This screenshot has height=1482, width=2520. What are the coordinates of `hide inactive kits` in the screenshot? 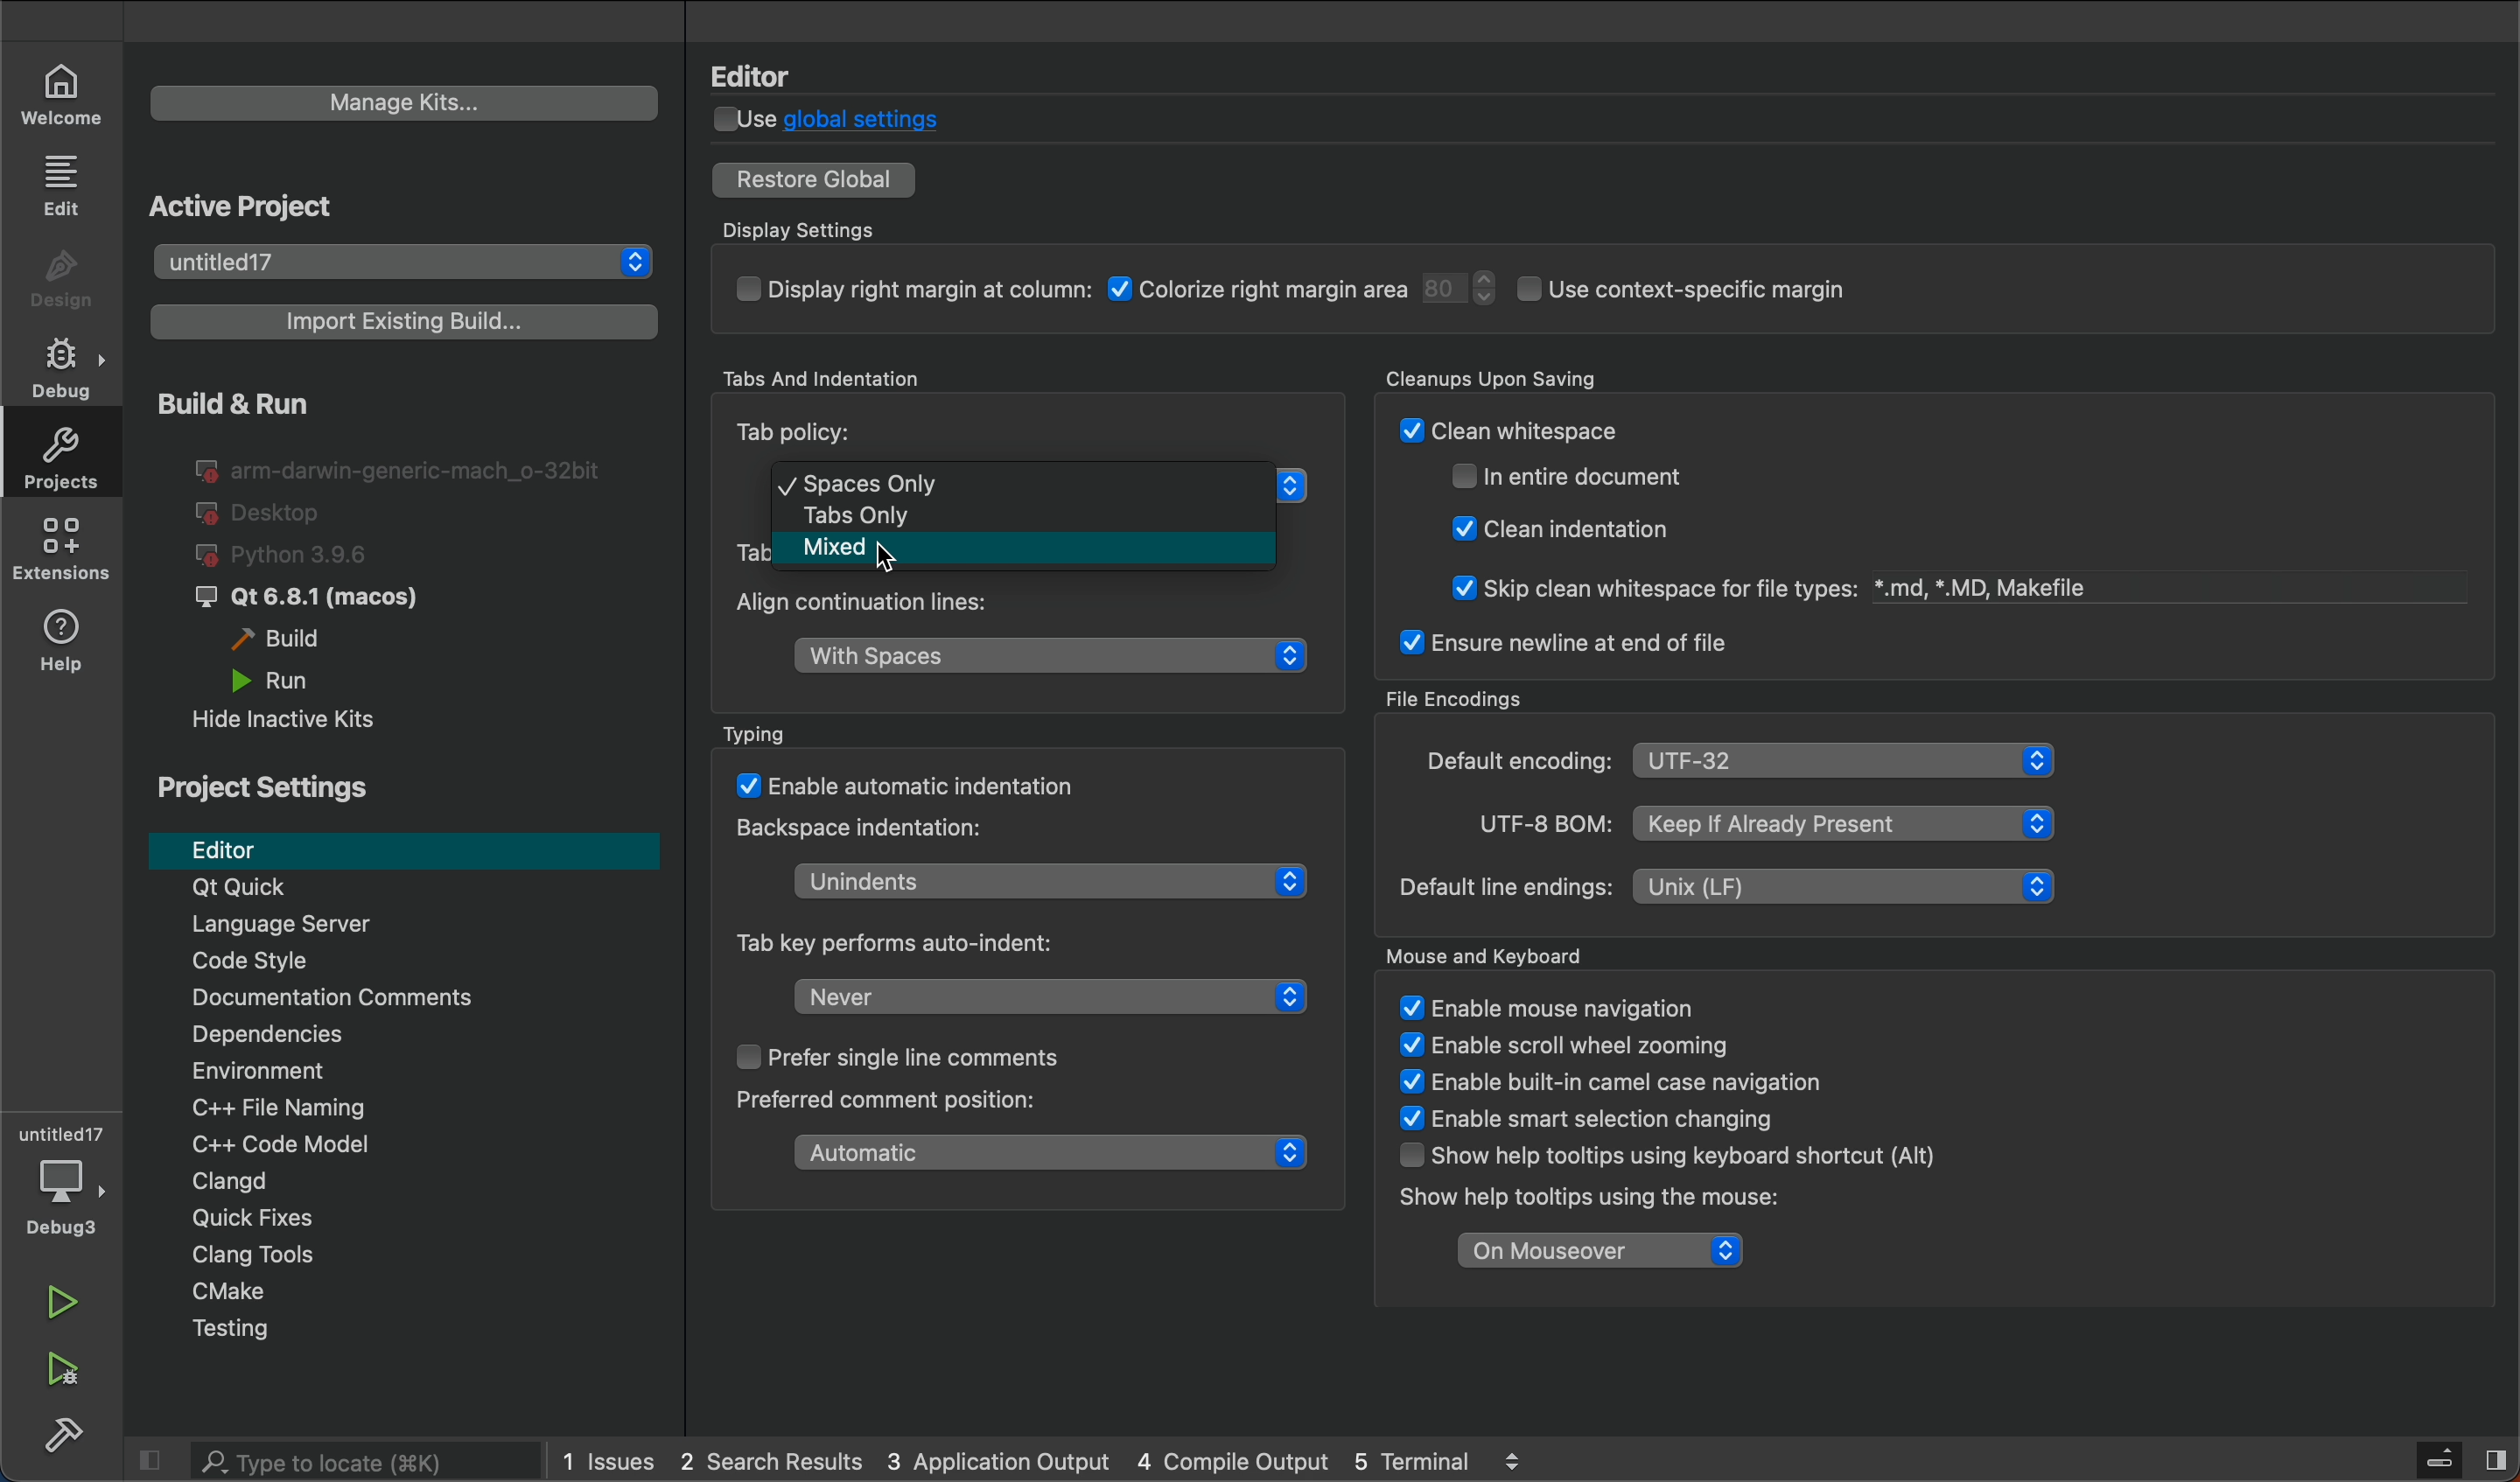 It's located at (290, 721).